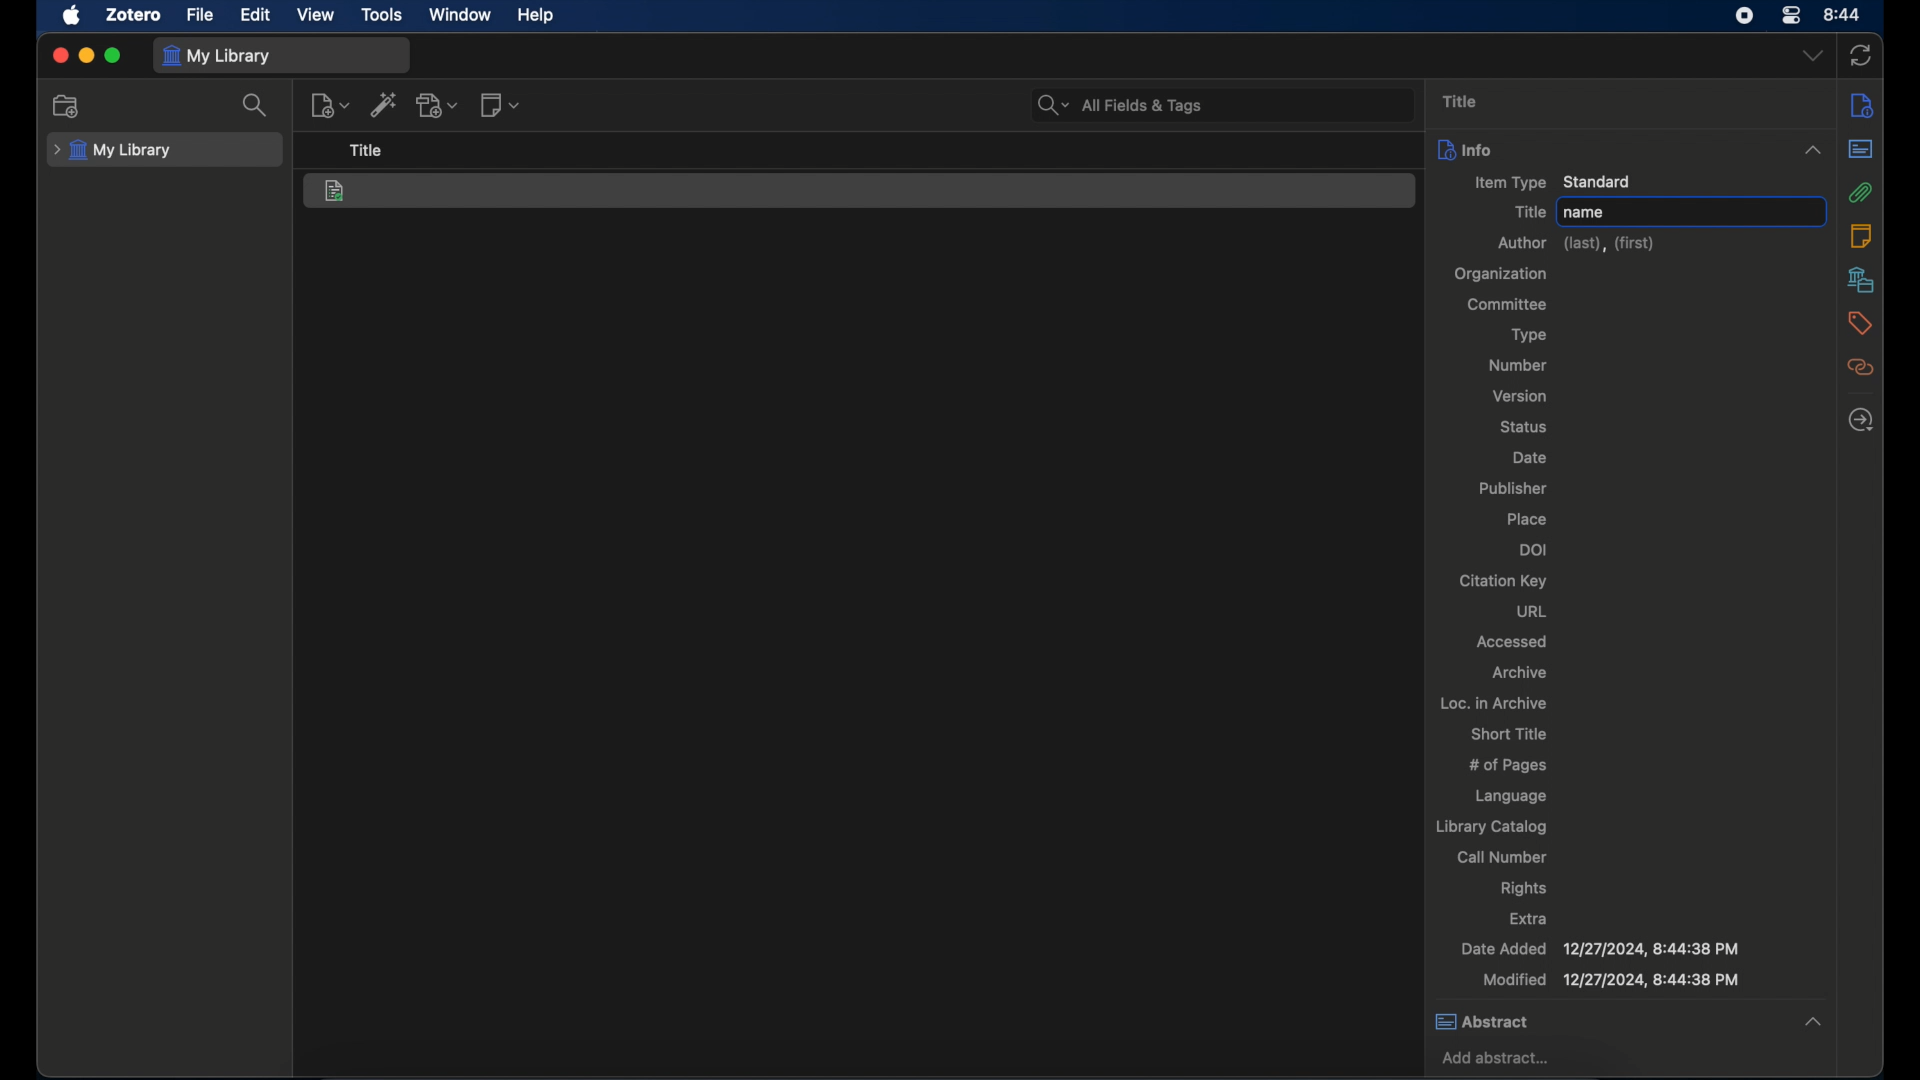 The height and width of the screenshot is (1080, 1920). I want to click on standard, so click(337, 192).